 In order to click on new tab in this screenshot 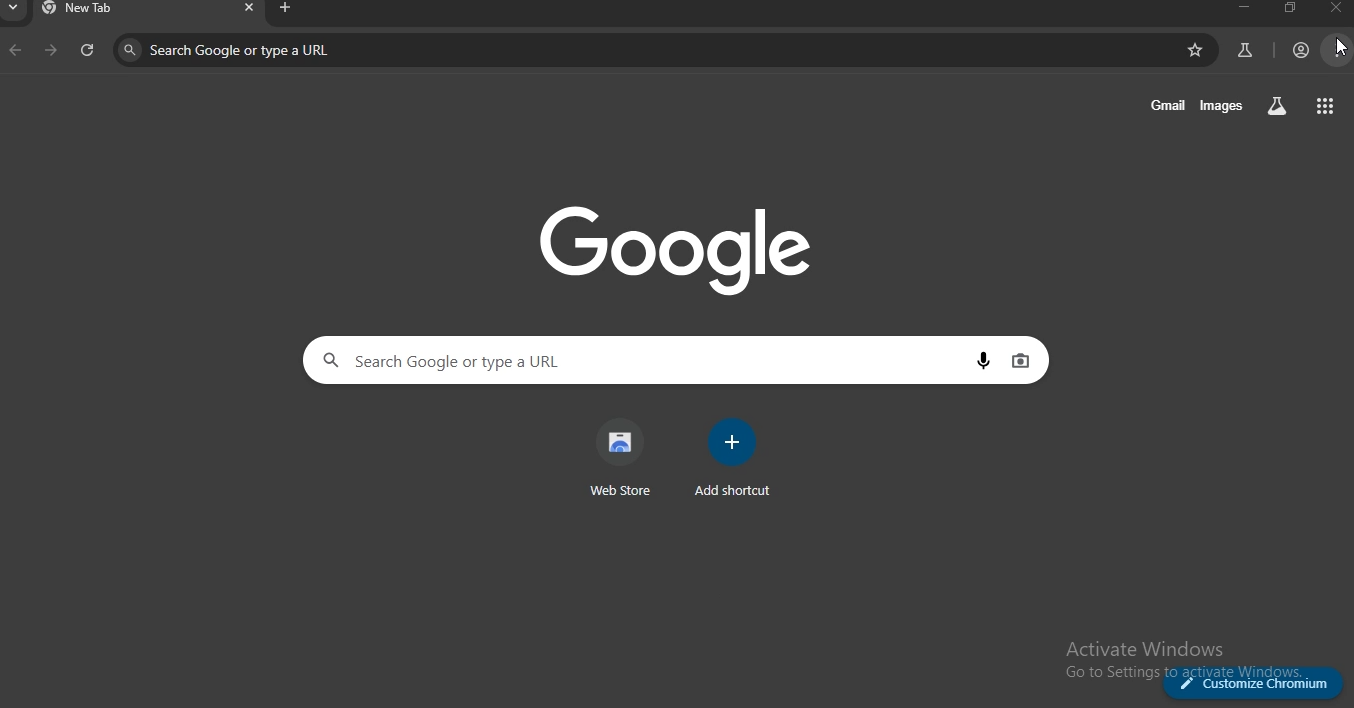, I will do `click(286, 9)`.